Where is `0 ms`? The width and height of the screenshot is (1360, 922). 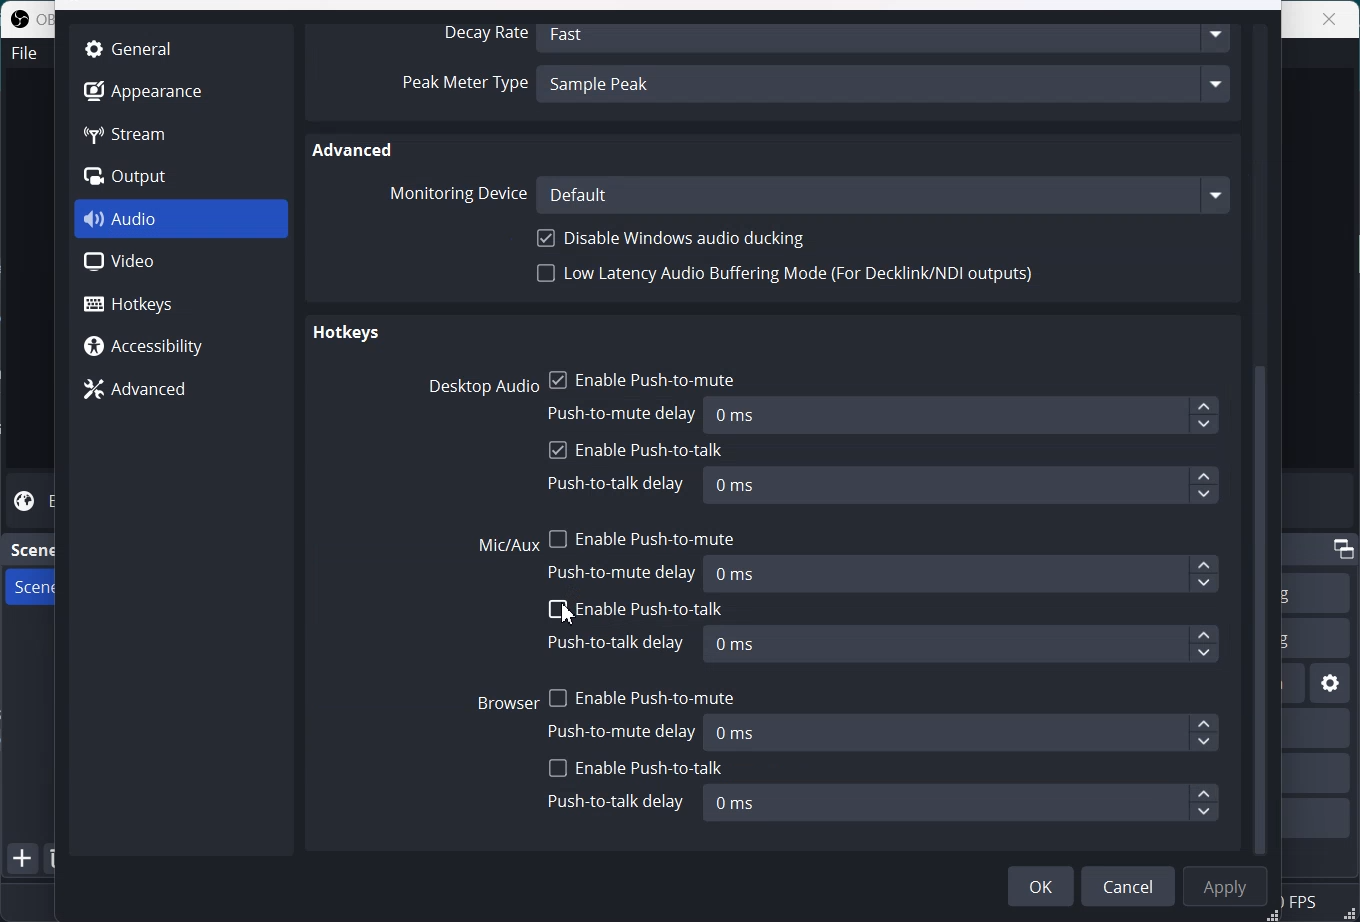 0 ms is located at coordinates (961, 485).